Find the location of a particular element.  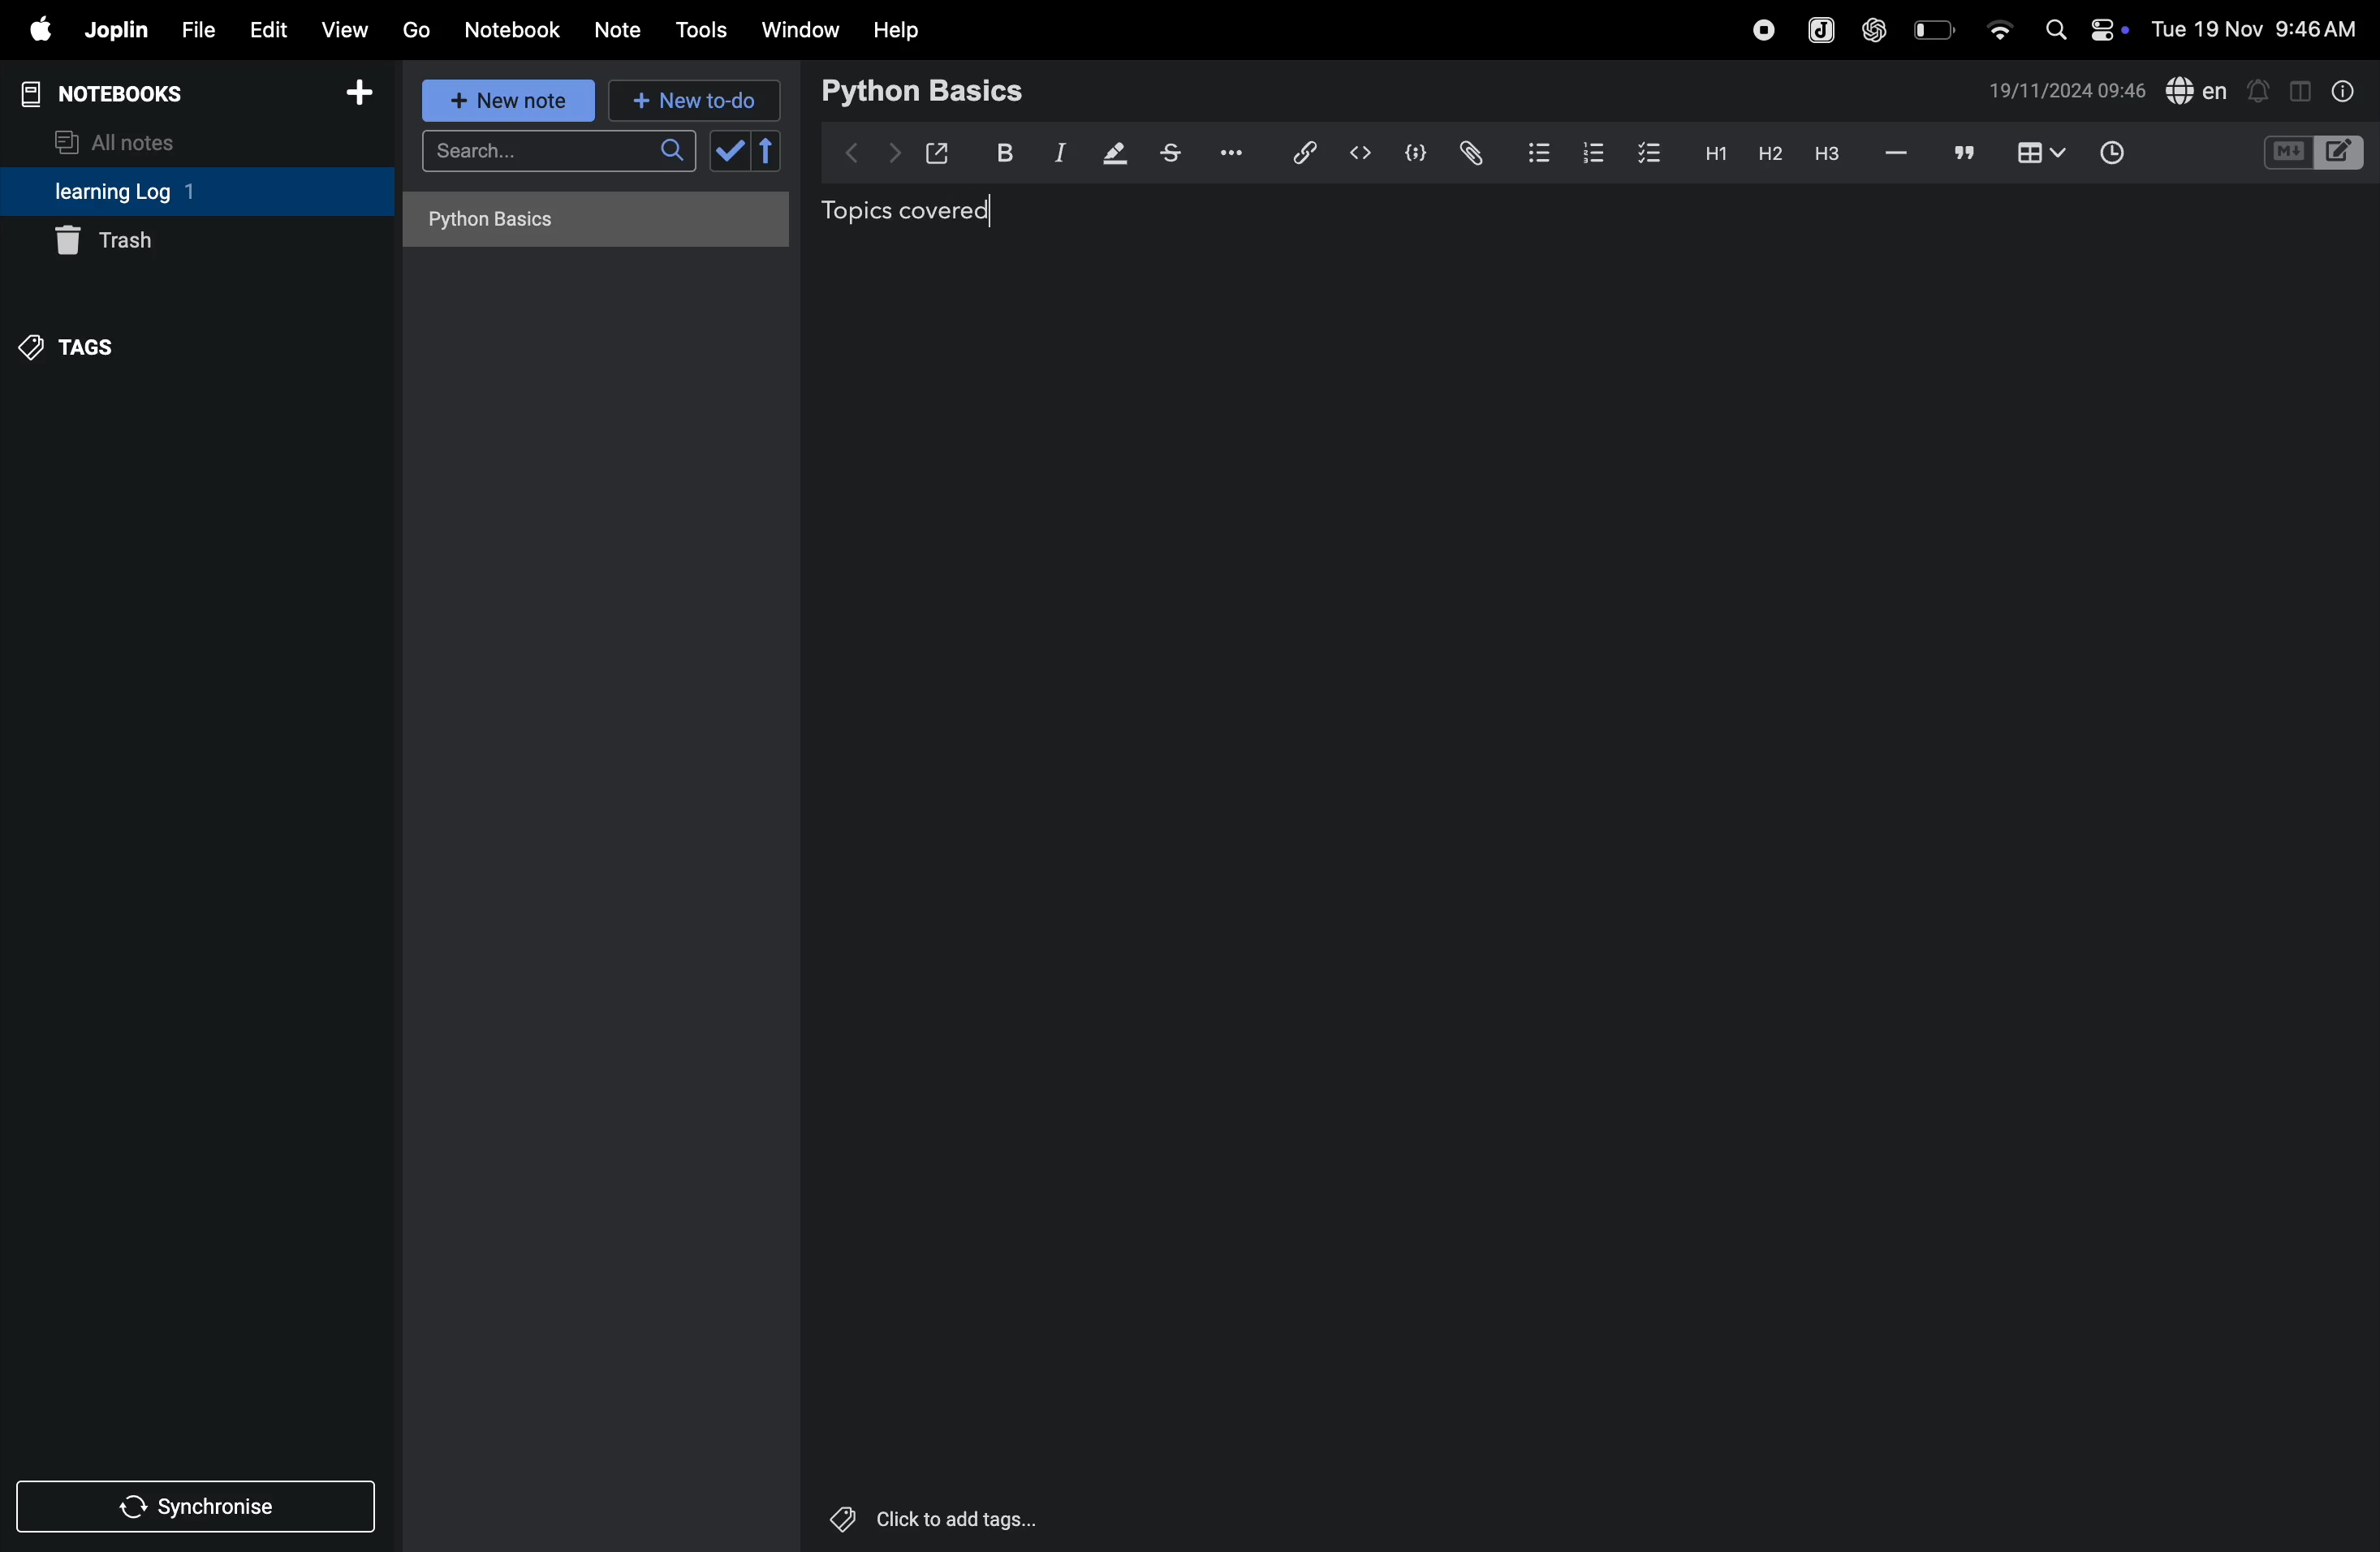

battery is located at coordinates (1936, 28).